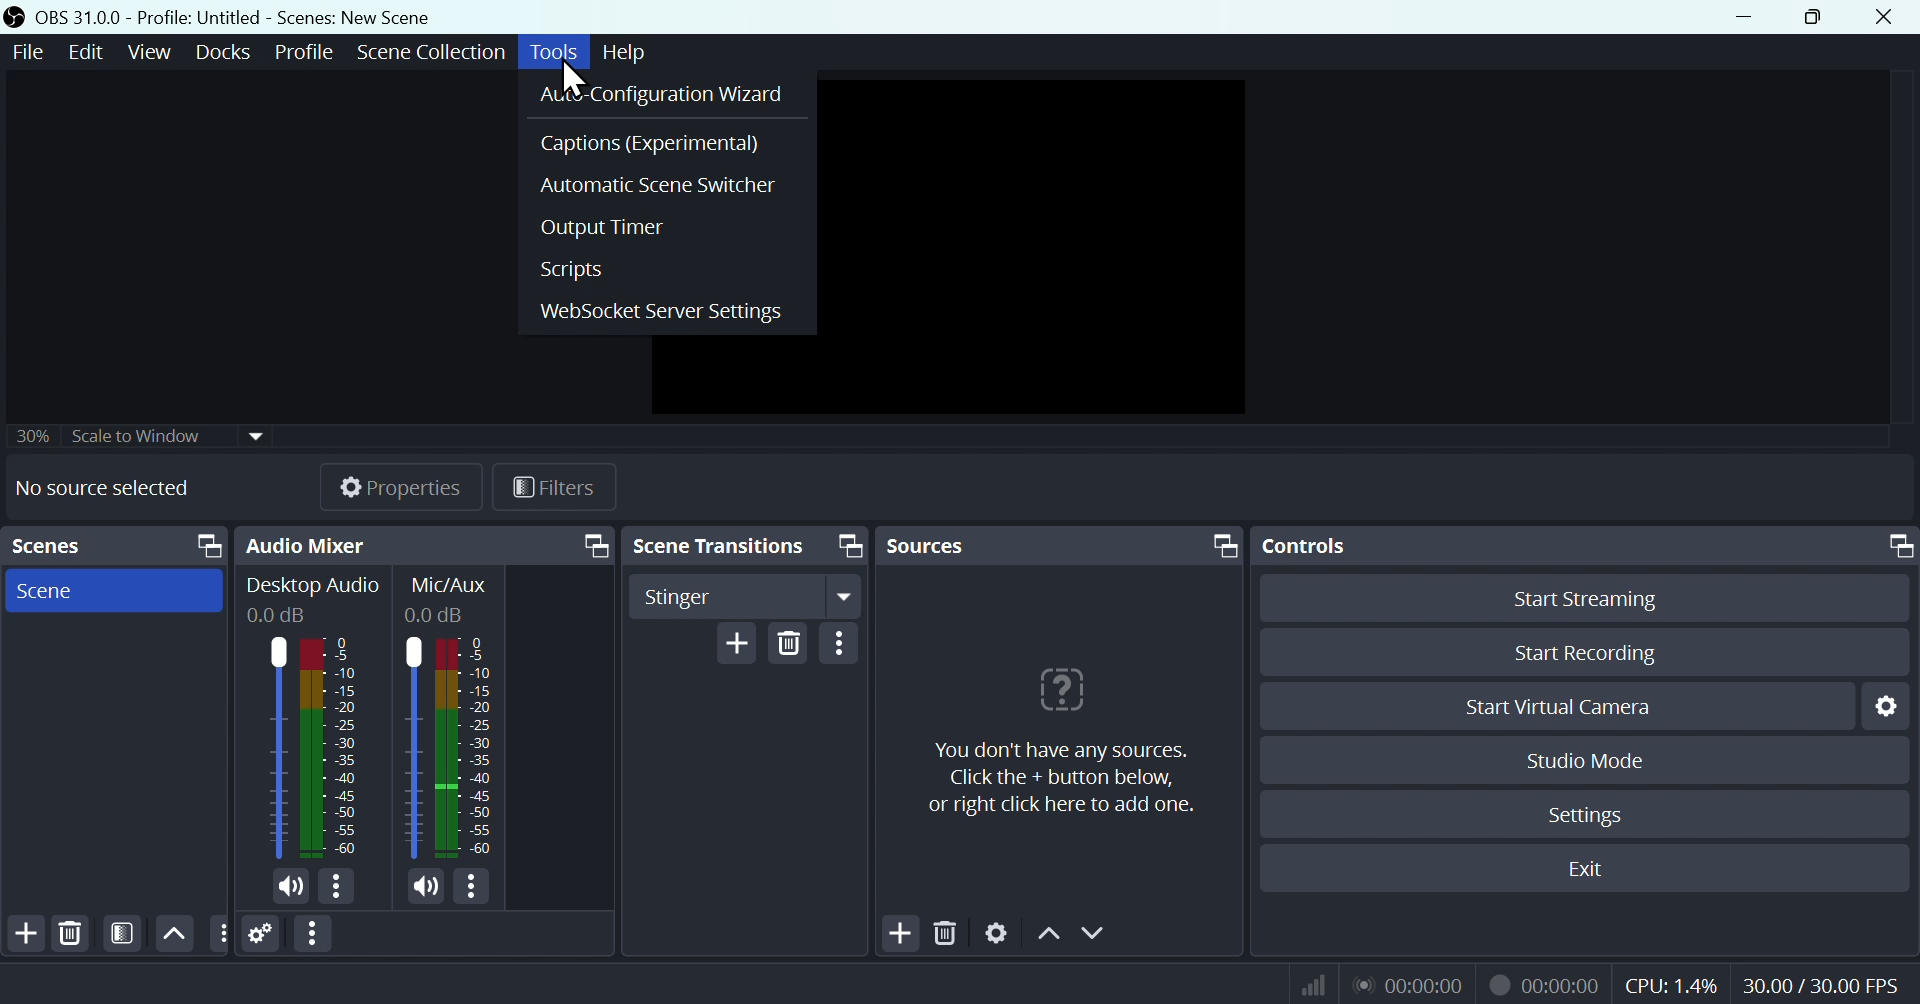 The width and height of the screenshot is (1920, 1004). What do you see at coordinates (557, 52) in the screenshot?
I see `Tools` at bounding box center [557, 52].